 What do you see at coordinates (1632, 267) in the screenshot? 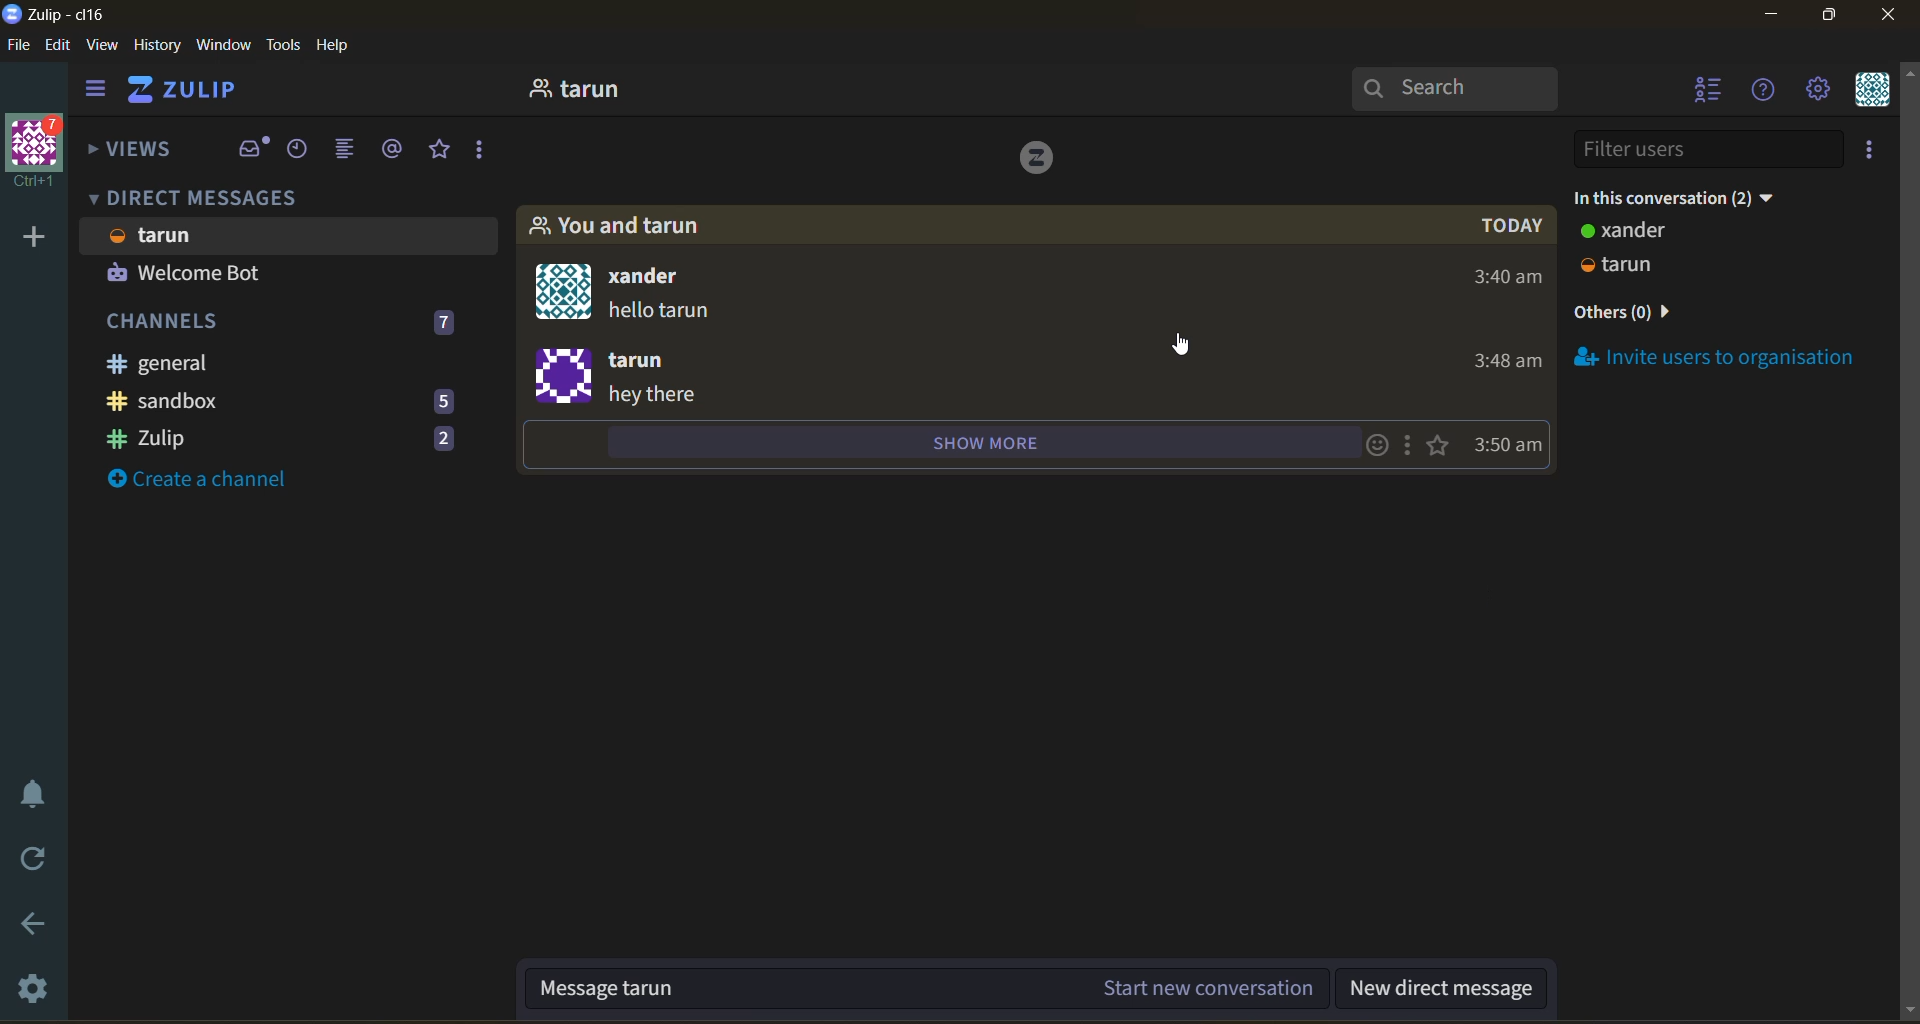
I see `user 2` at bounding box center [1632, 267].